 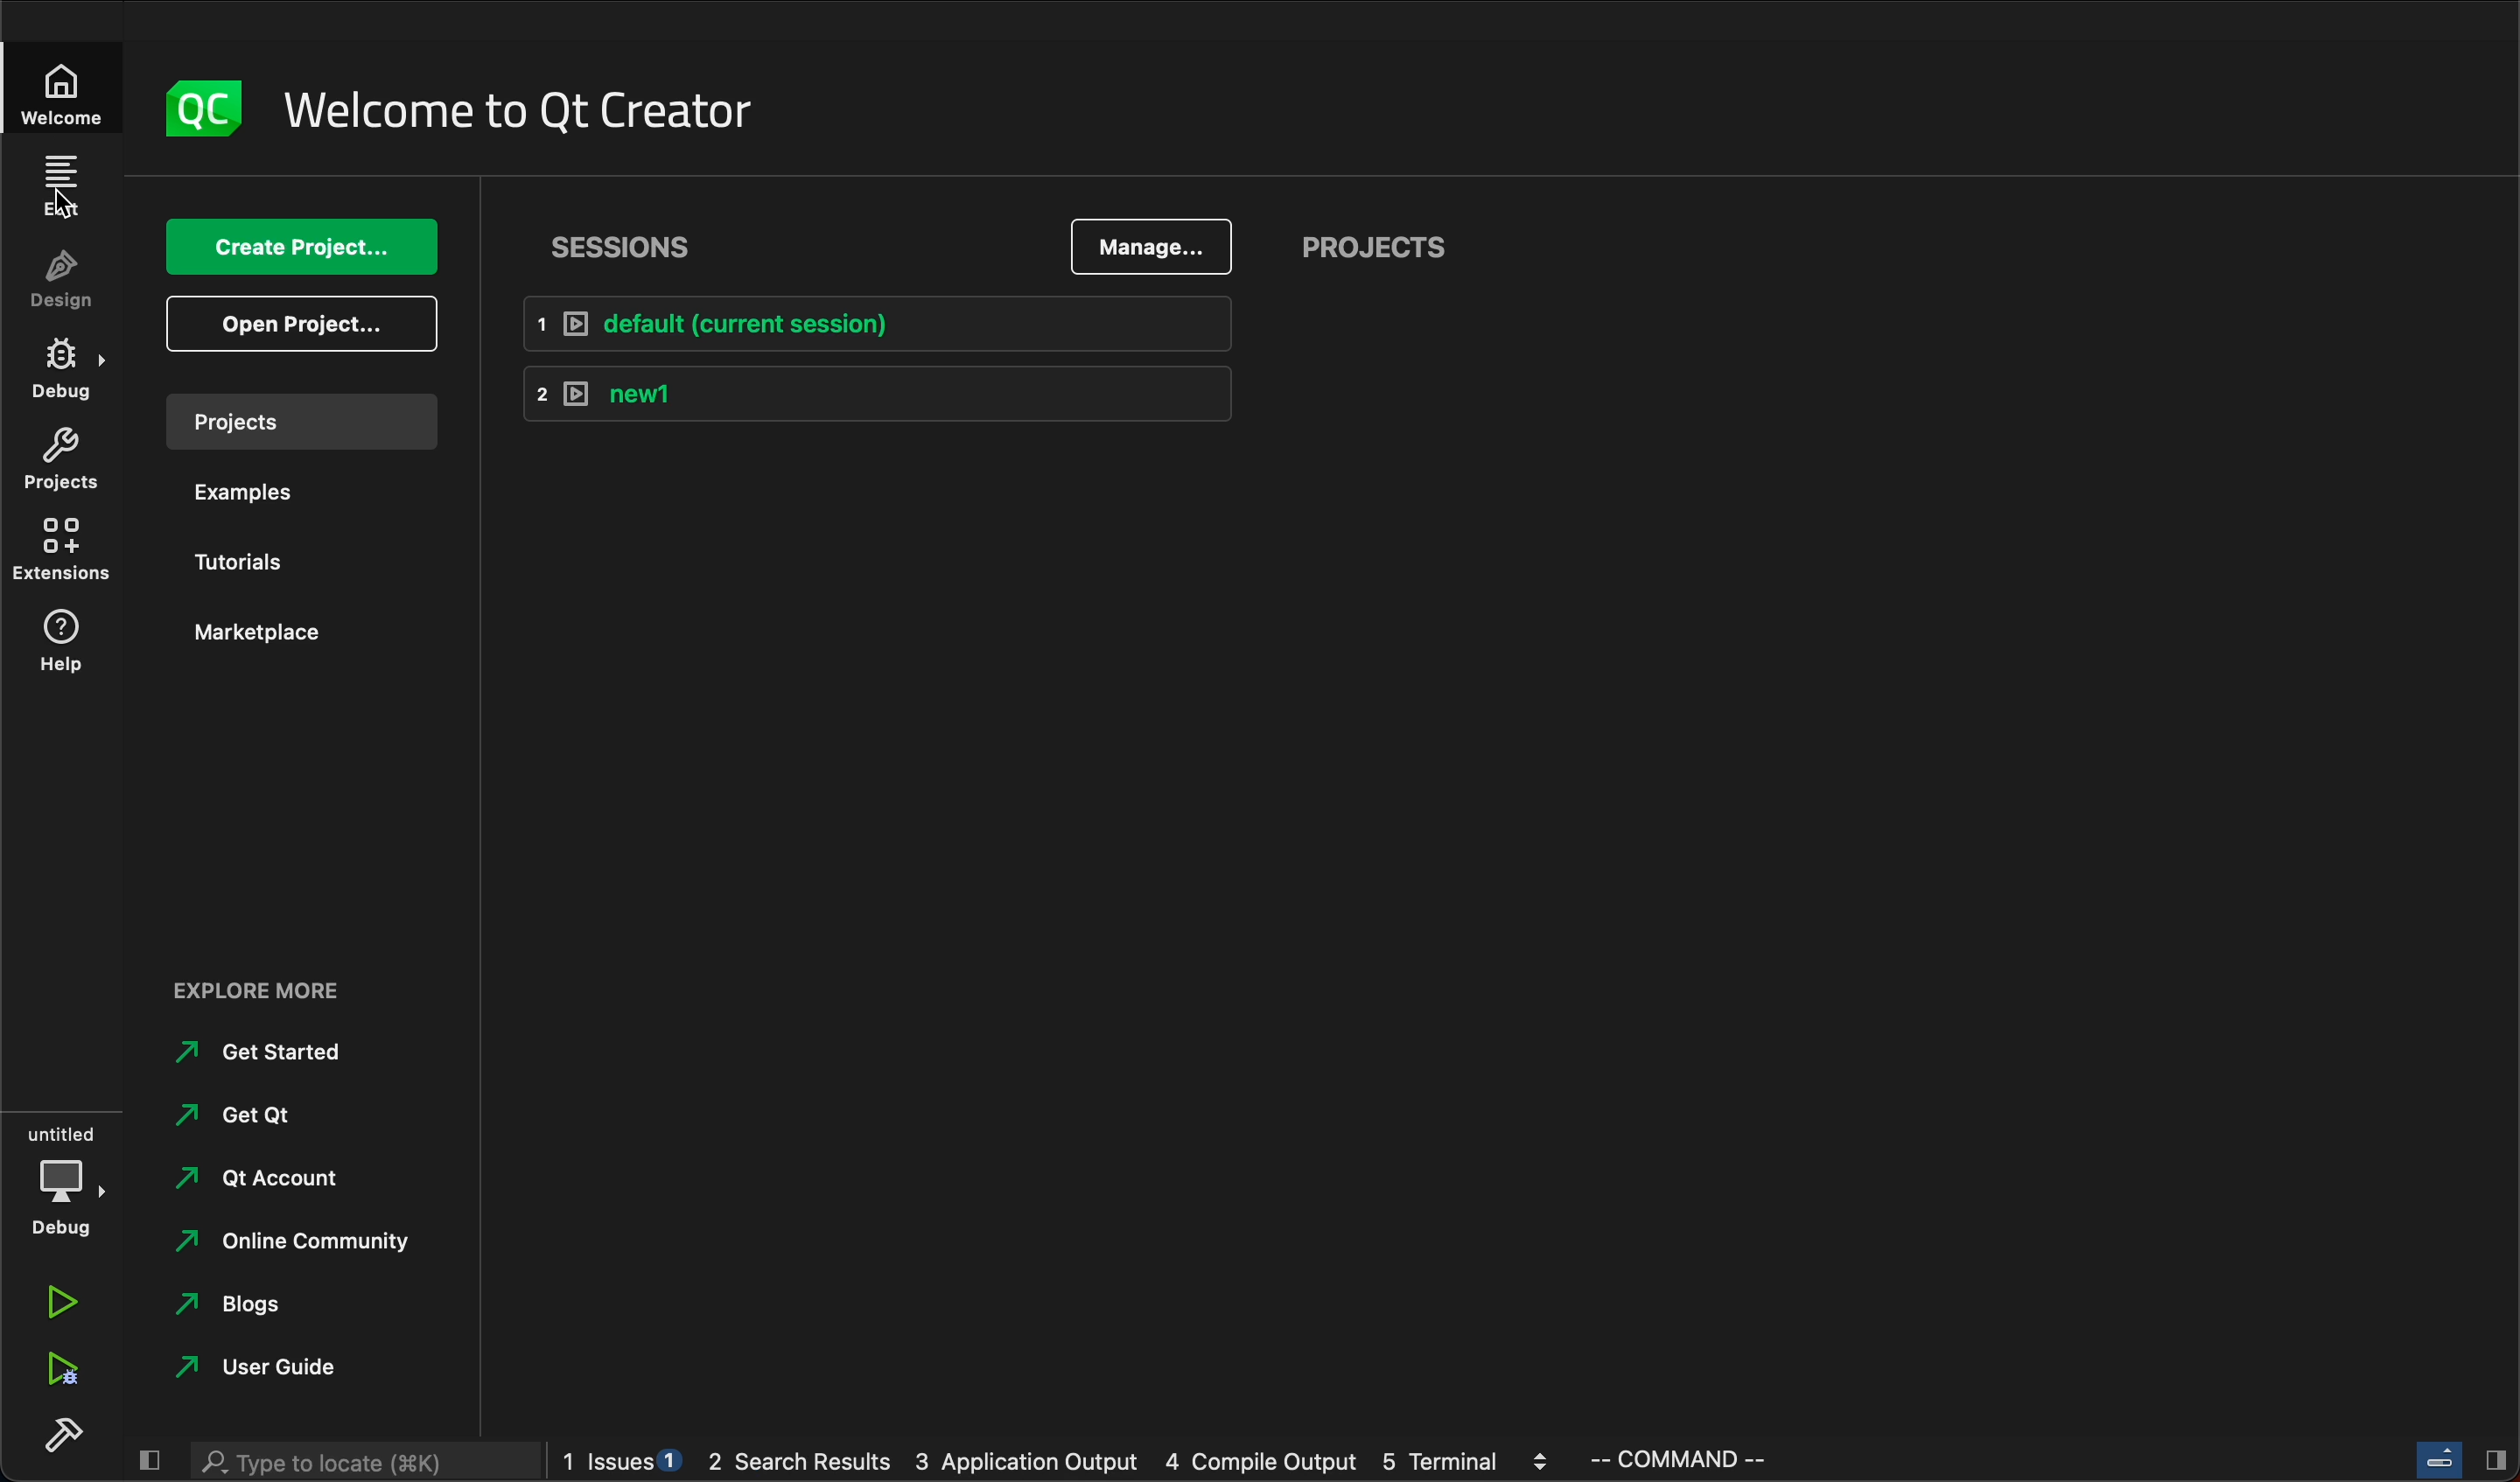 What do you see at coordinates (873, 398) in the screenshot?
I see `new1` at bounding box center [873, 398].